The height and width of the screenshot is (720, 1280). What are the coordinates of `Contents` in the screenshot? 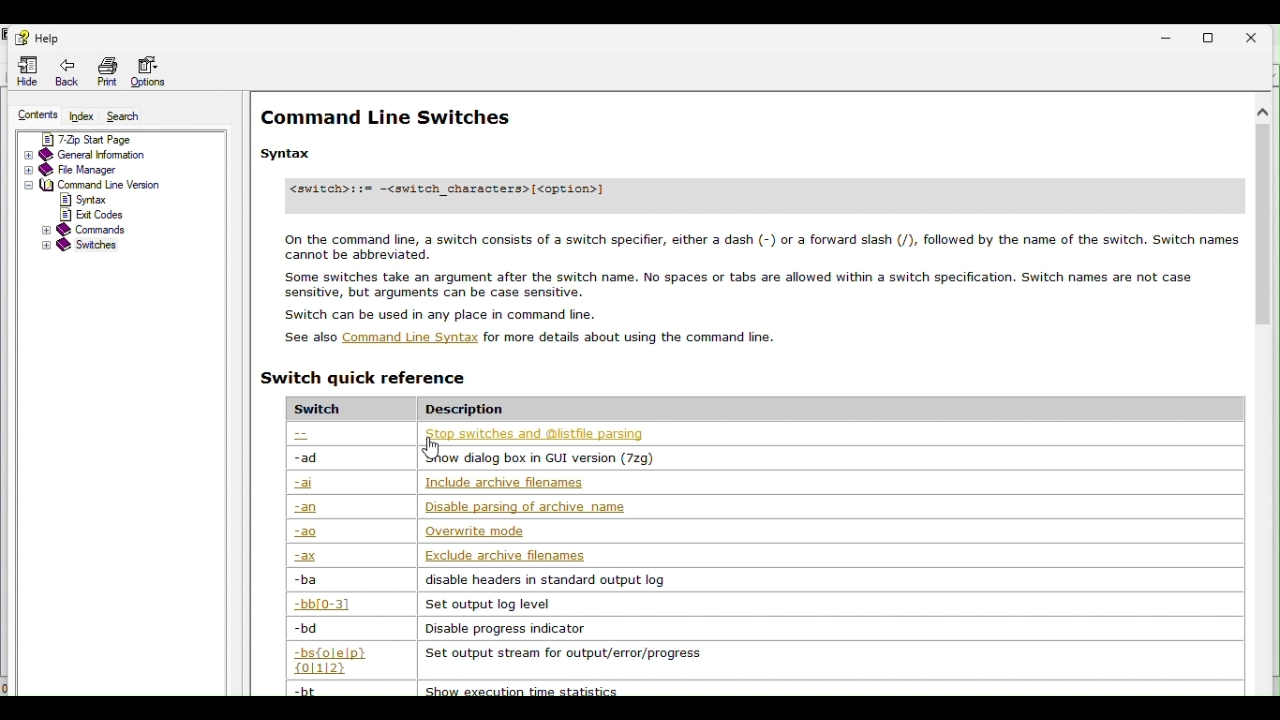 It's located at (36, 116).